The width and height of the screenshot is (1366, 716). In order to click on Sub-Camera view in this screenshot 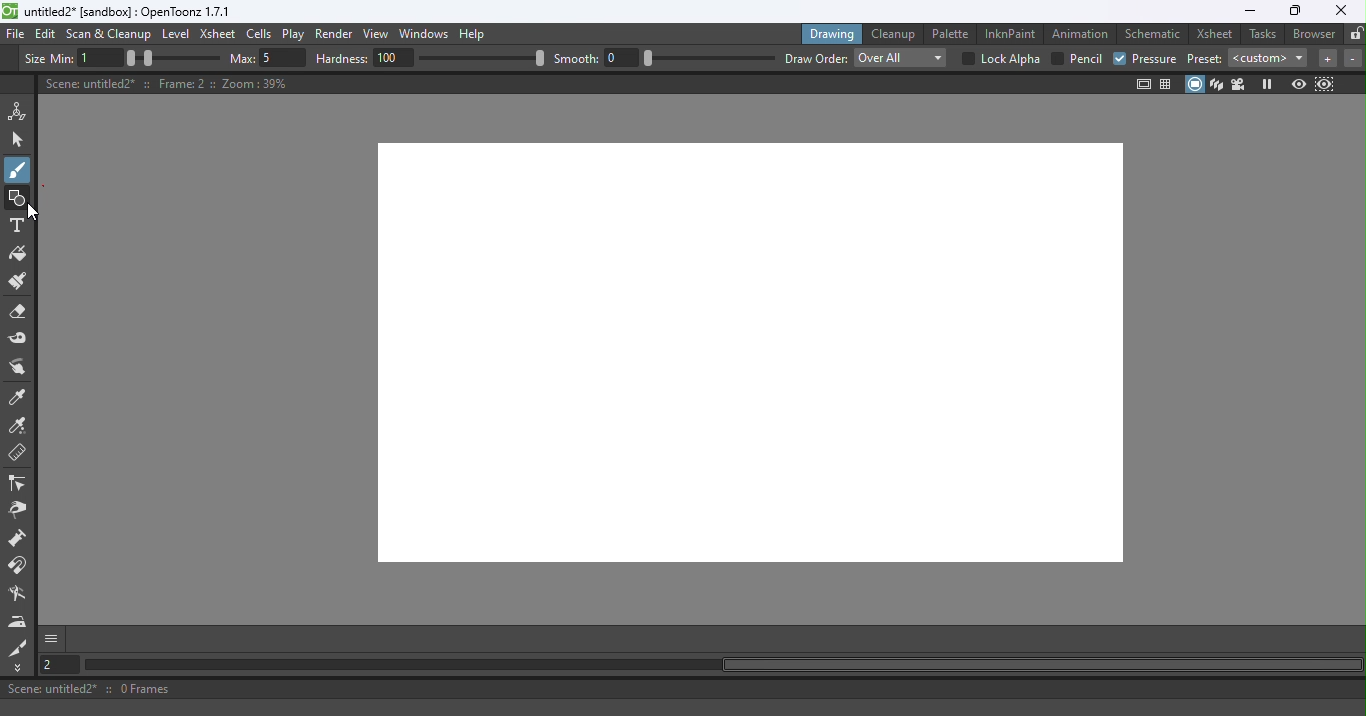, I will do `click(1326, 84)`.